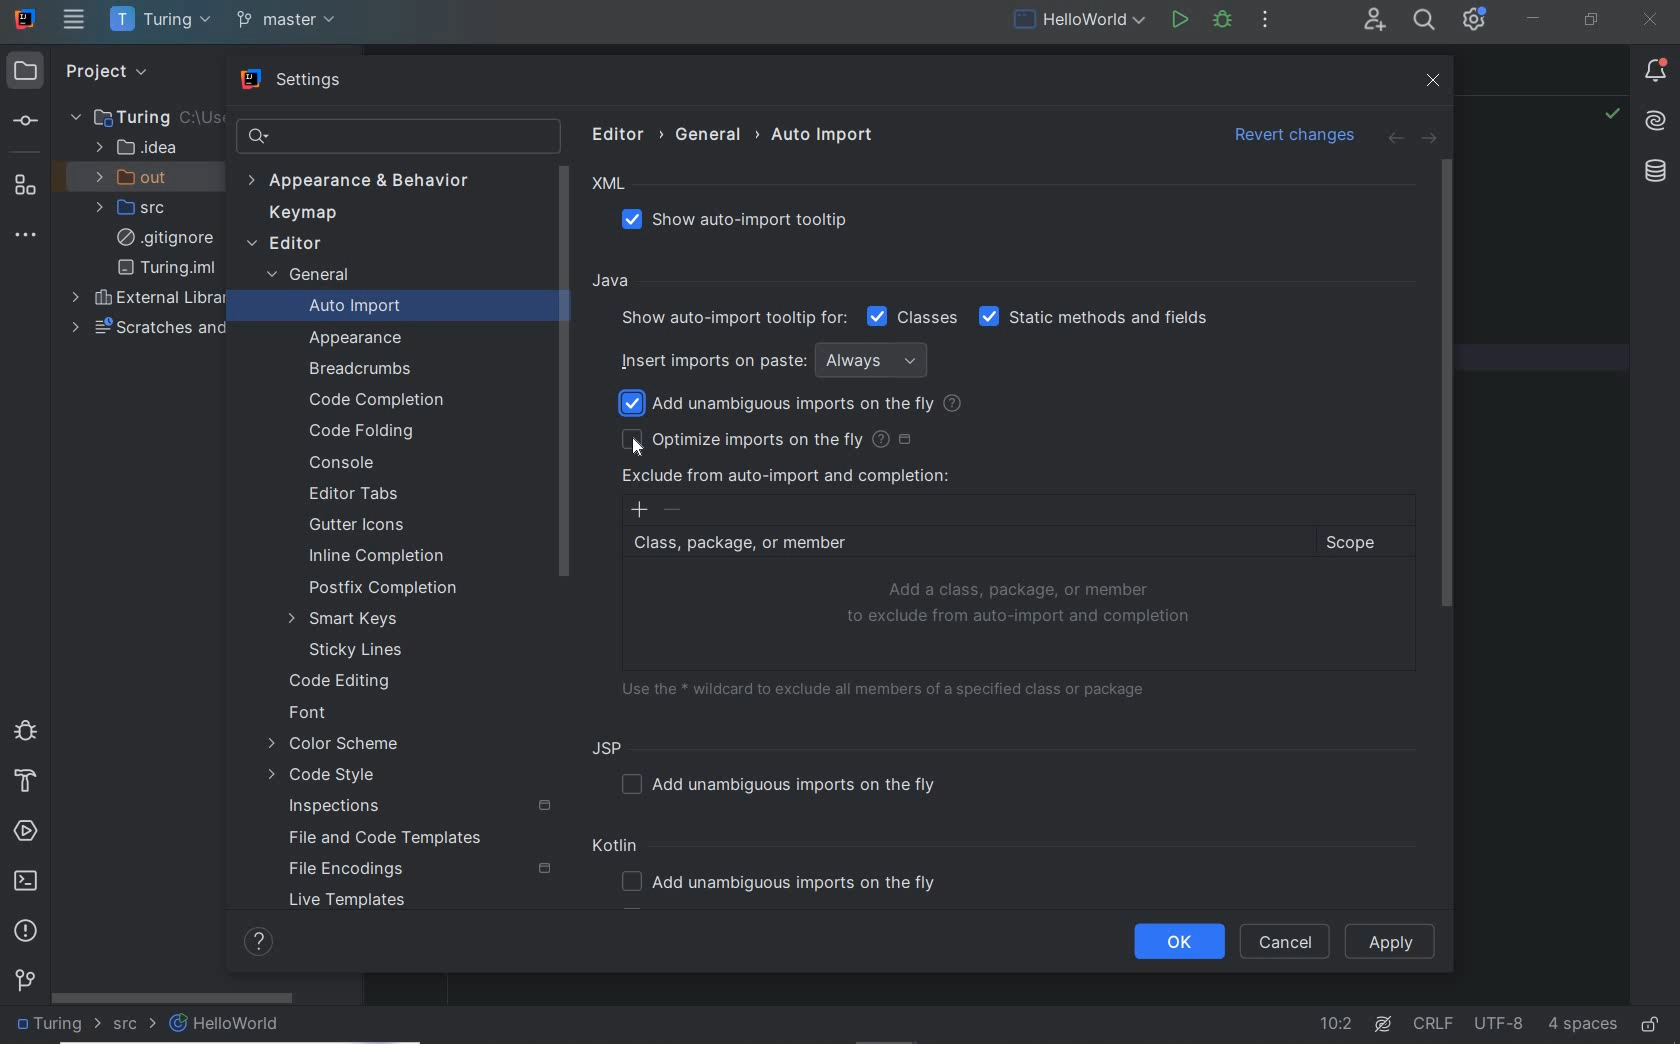 This screenshot has width=1680, height=1044. I want to click on Application logo, so click(26, 18).